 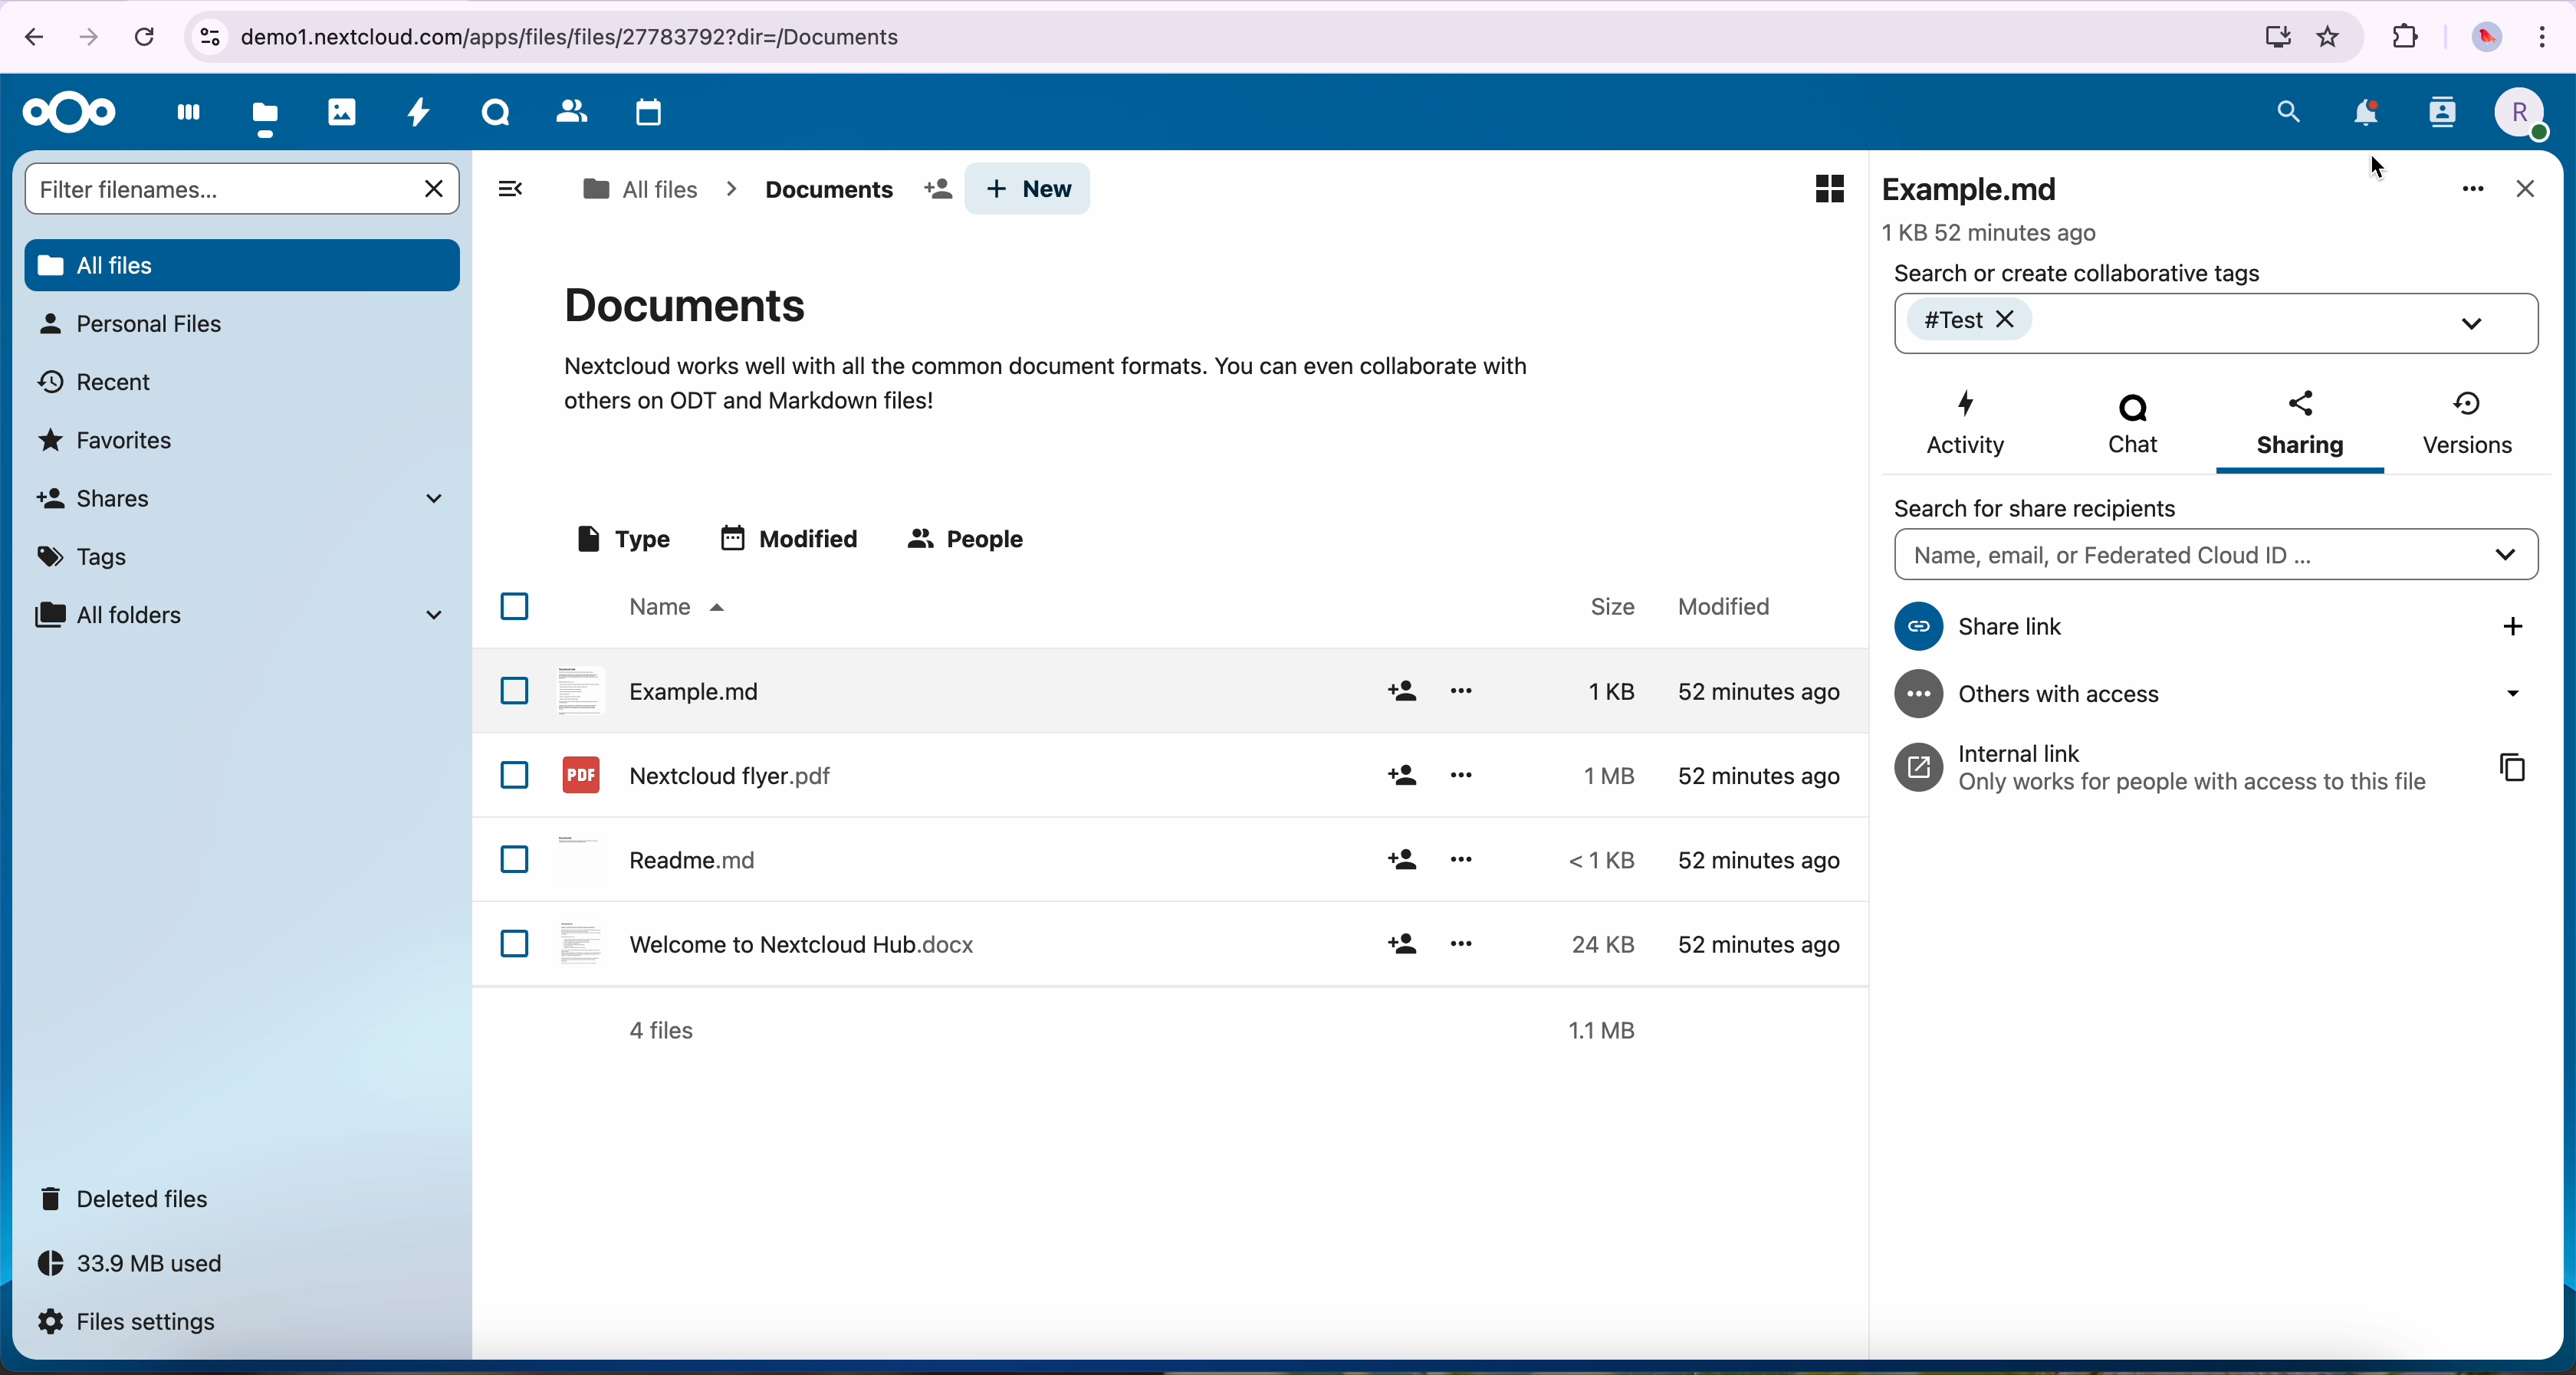 What do you see at coordinates (2172, 767) in the screenshot?
I see `internal link` at bounding box center [2172, 767].